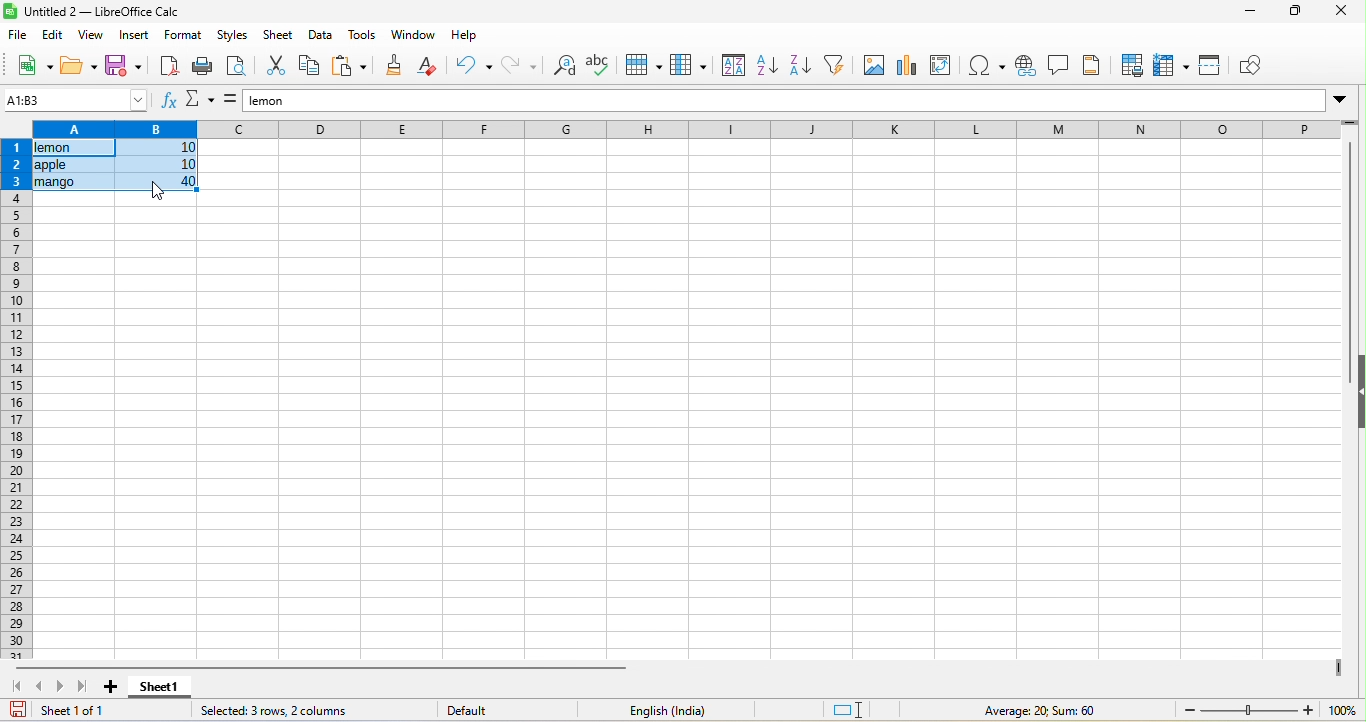 Image resolution: width=1366 pixels, height=722 pixels. What do you see at coordinates (460, 709) in the screenshot?
I see `default` at bounding box center [460, 709].